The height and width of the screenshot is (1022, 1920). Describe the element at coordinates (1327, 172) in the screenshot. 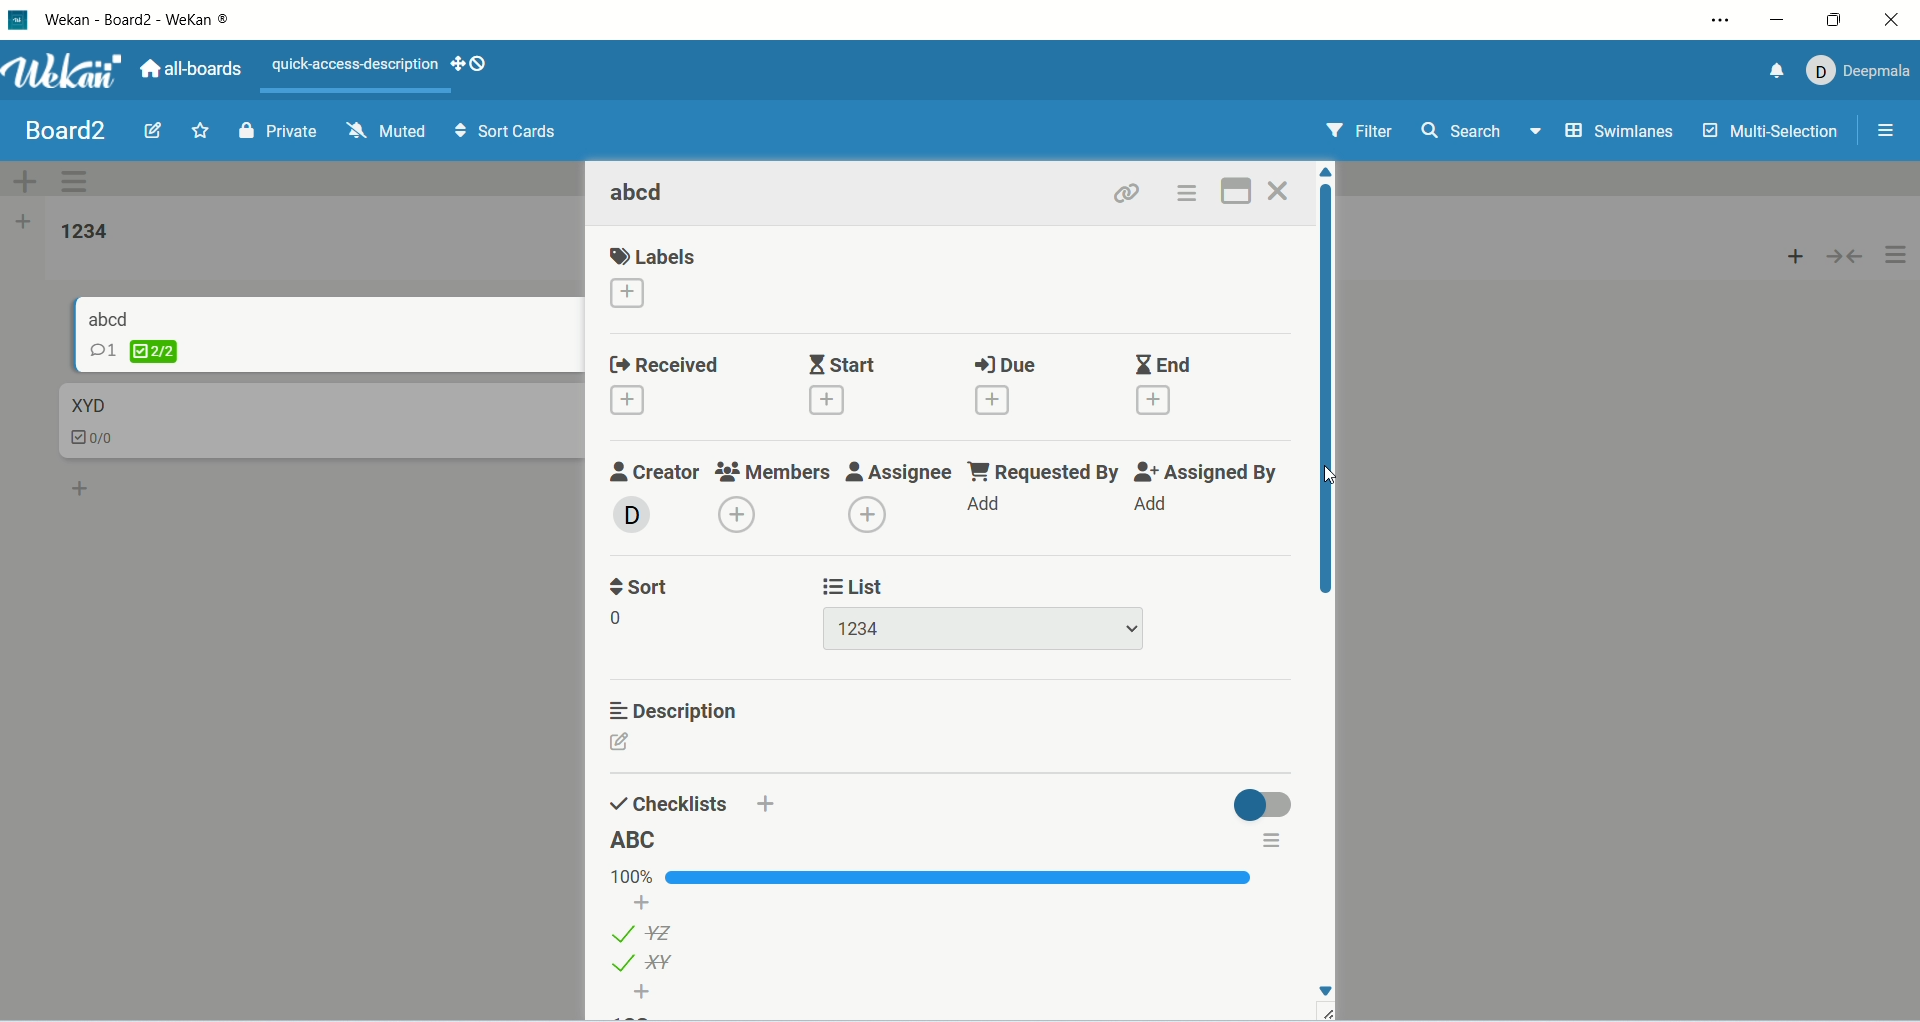

I see `Up` at that location.